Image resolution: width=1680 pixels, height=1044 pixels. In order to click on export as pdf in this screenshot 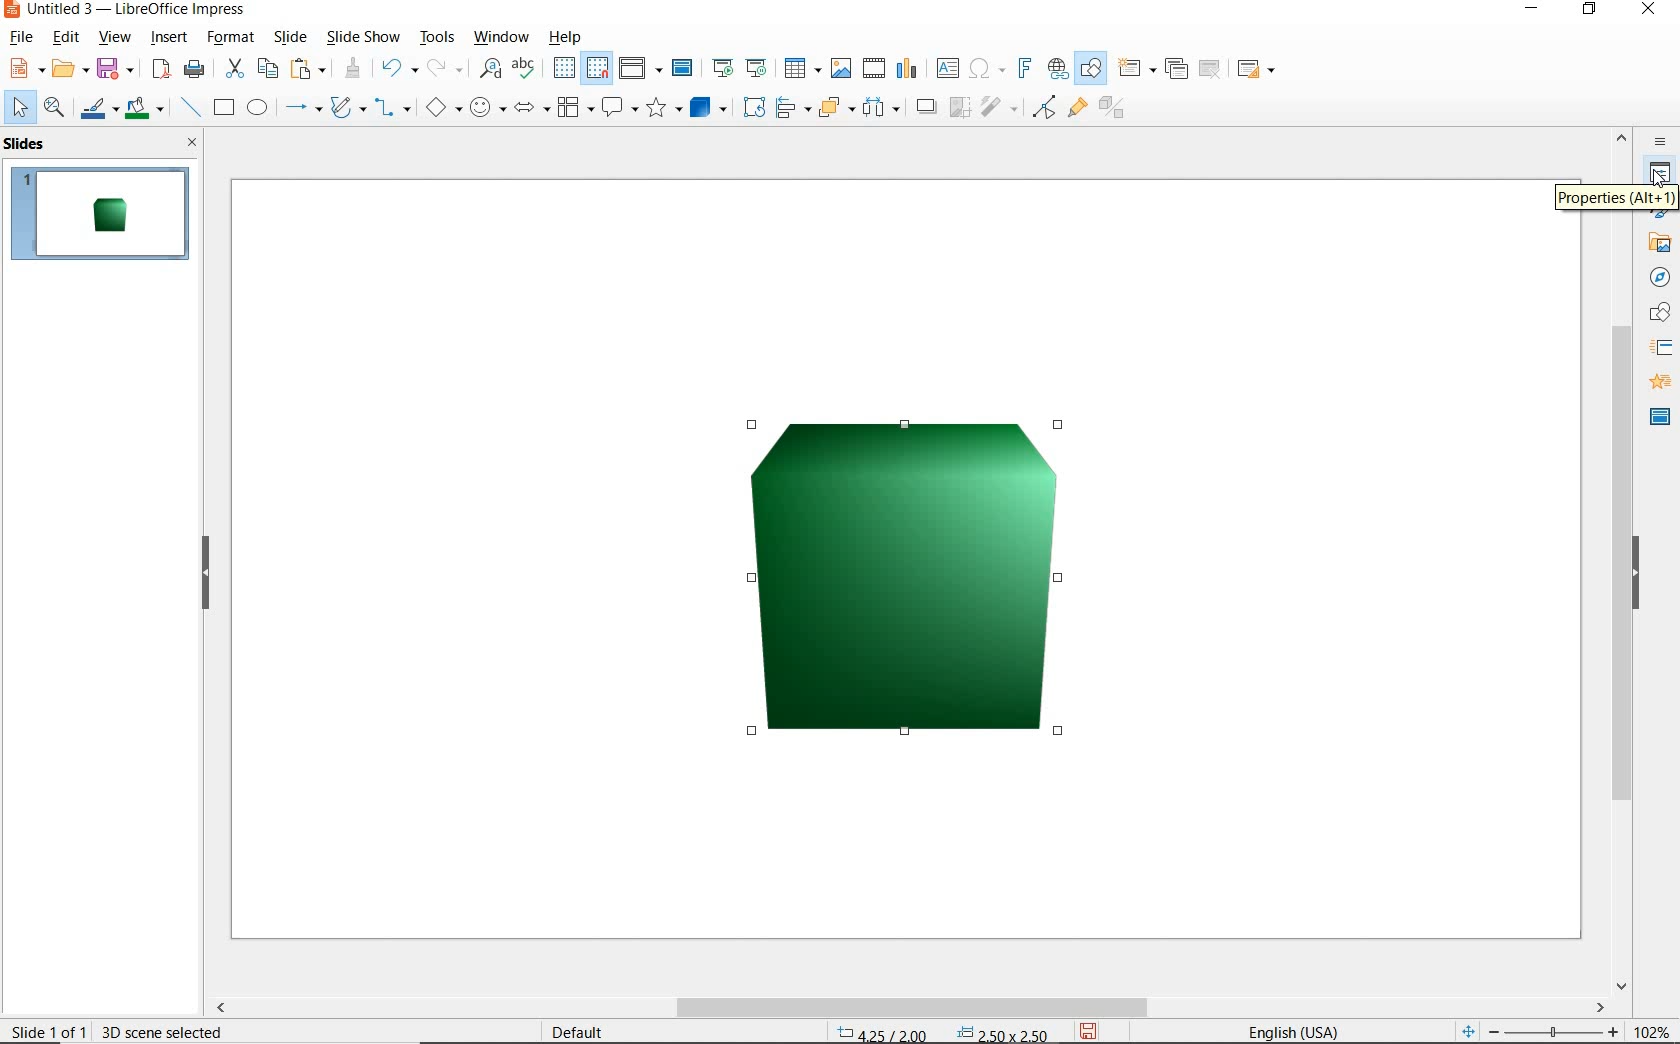, I will do `click(162, 72)`.